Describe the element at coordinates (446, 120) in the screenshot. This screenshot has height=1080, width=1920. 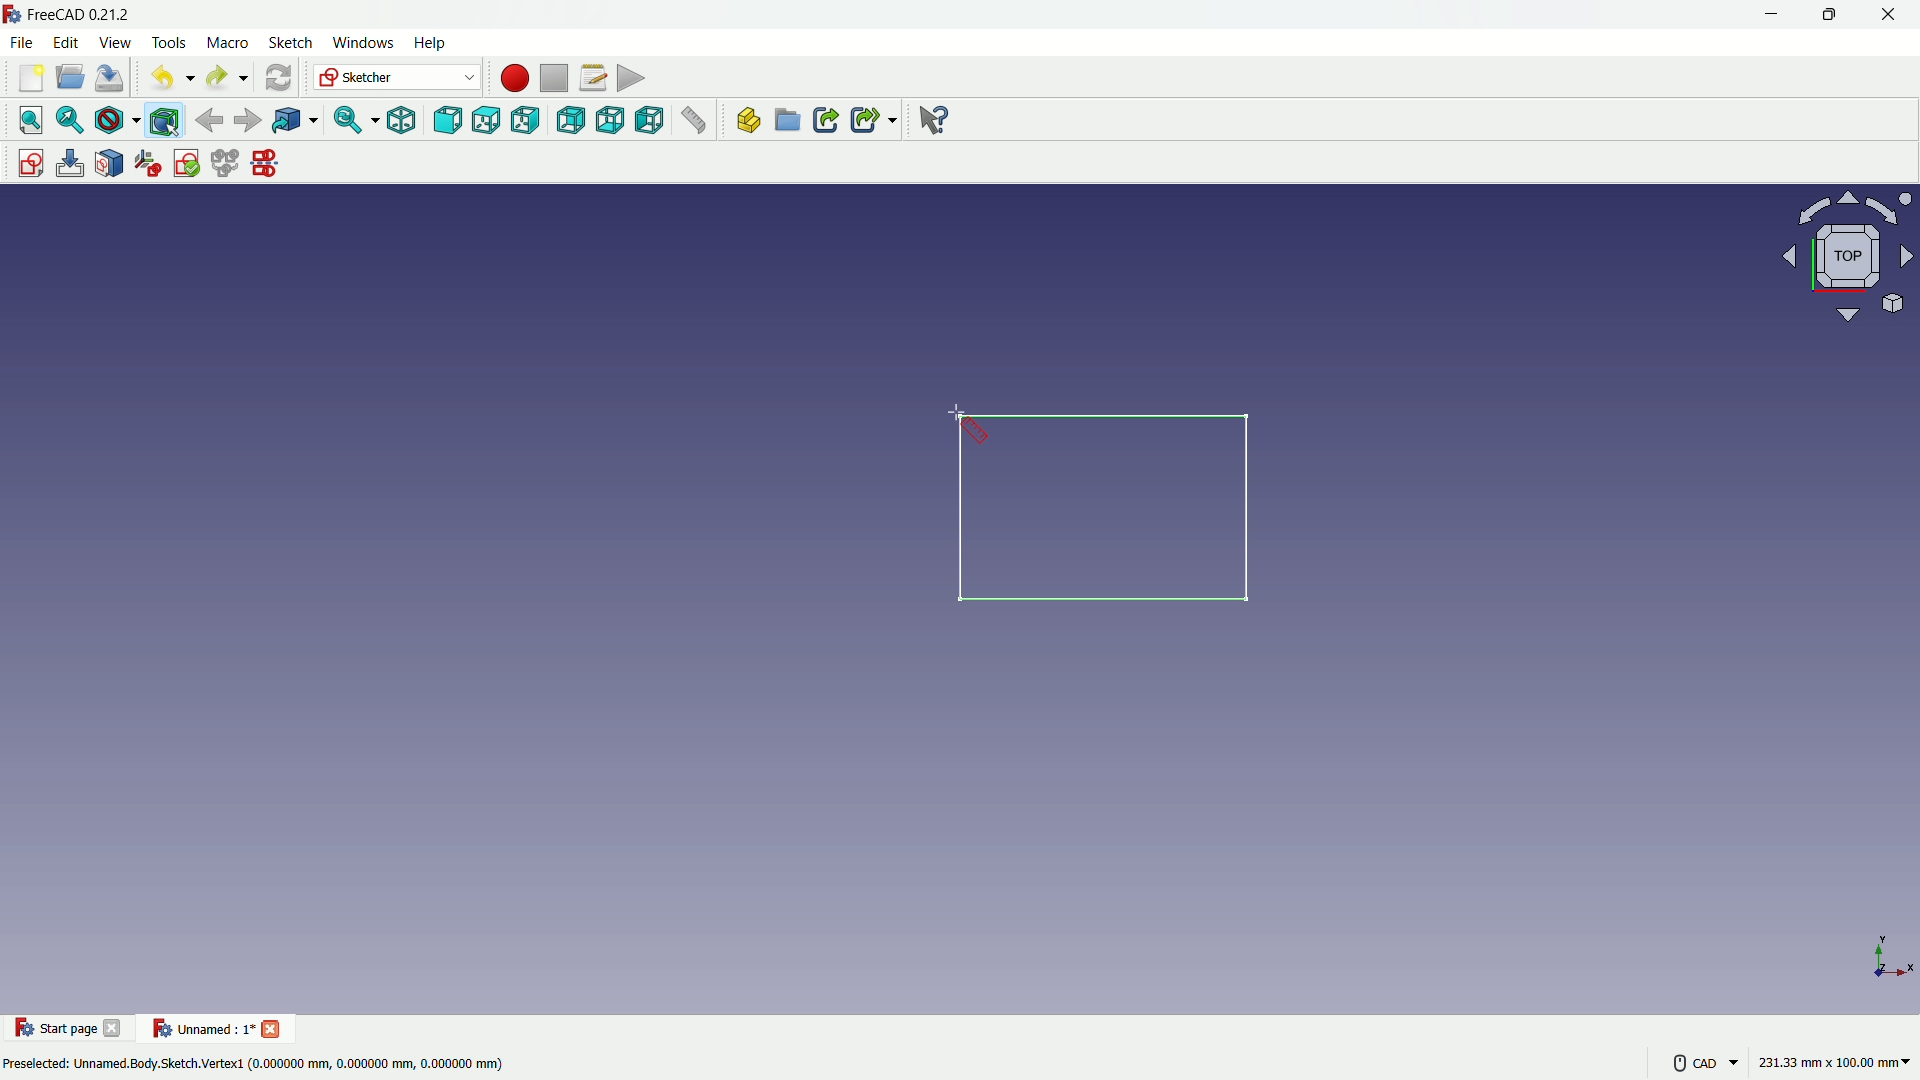
I see `front view` at that location.